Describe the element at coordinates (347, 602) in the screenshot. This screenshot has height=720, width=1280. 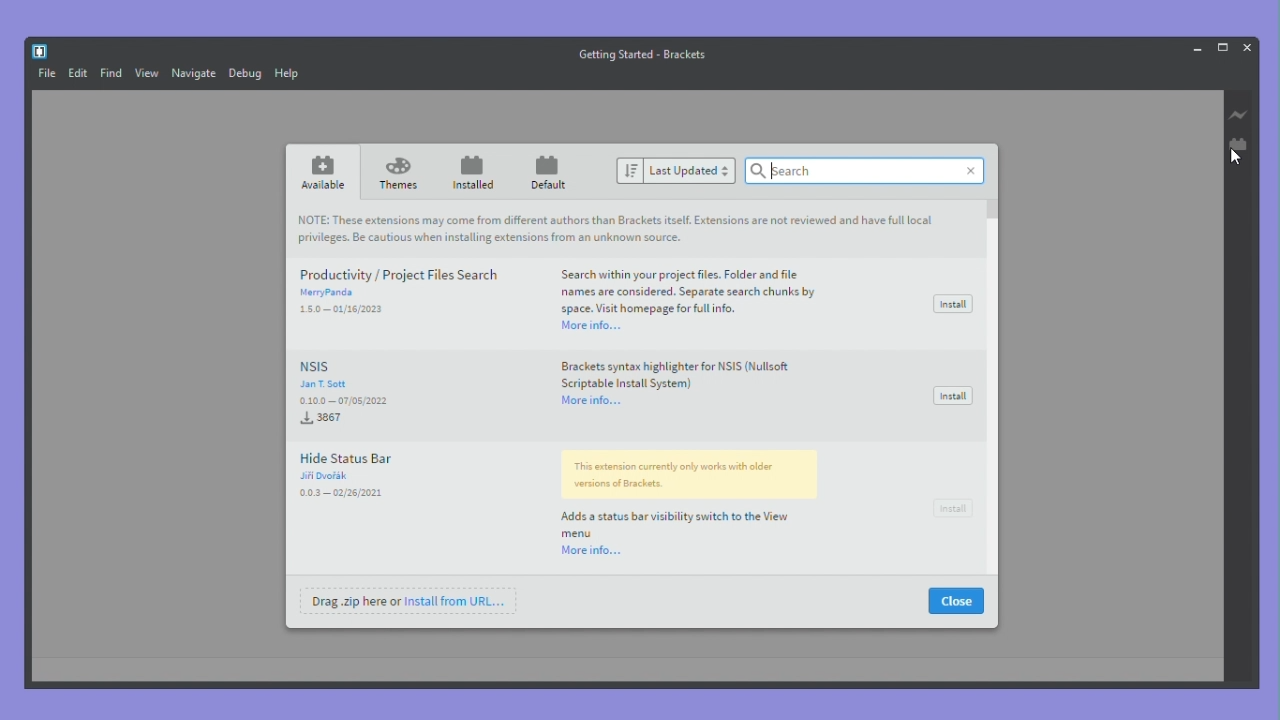
I see `Drag zip file here ` at that location.